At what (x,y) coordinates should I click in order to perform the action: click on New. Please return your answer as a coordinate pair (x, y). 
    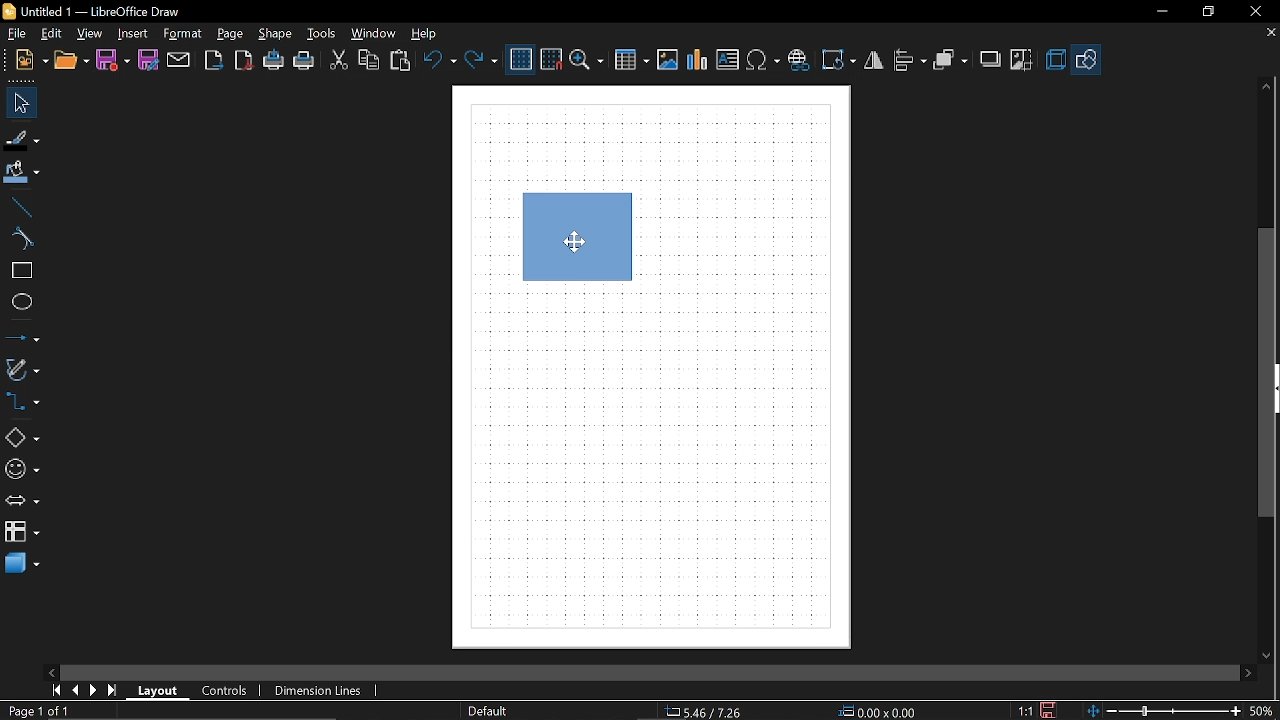
    Looking at the image, I should click on (32, 62).